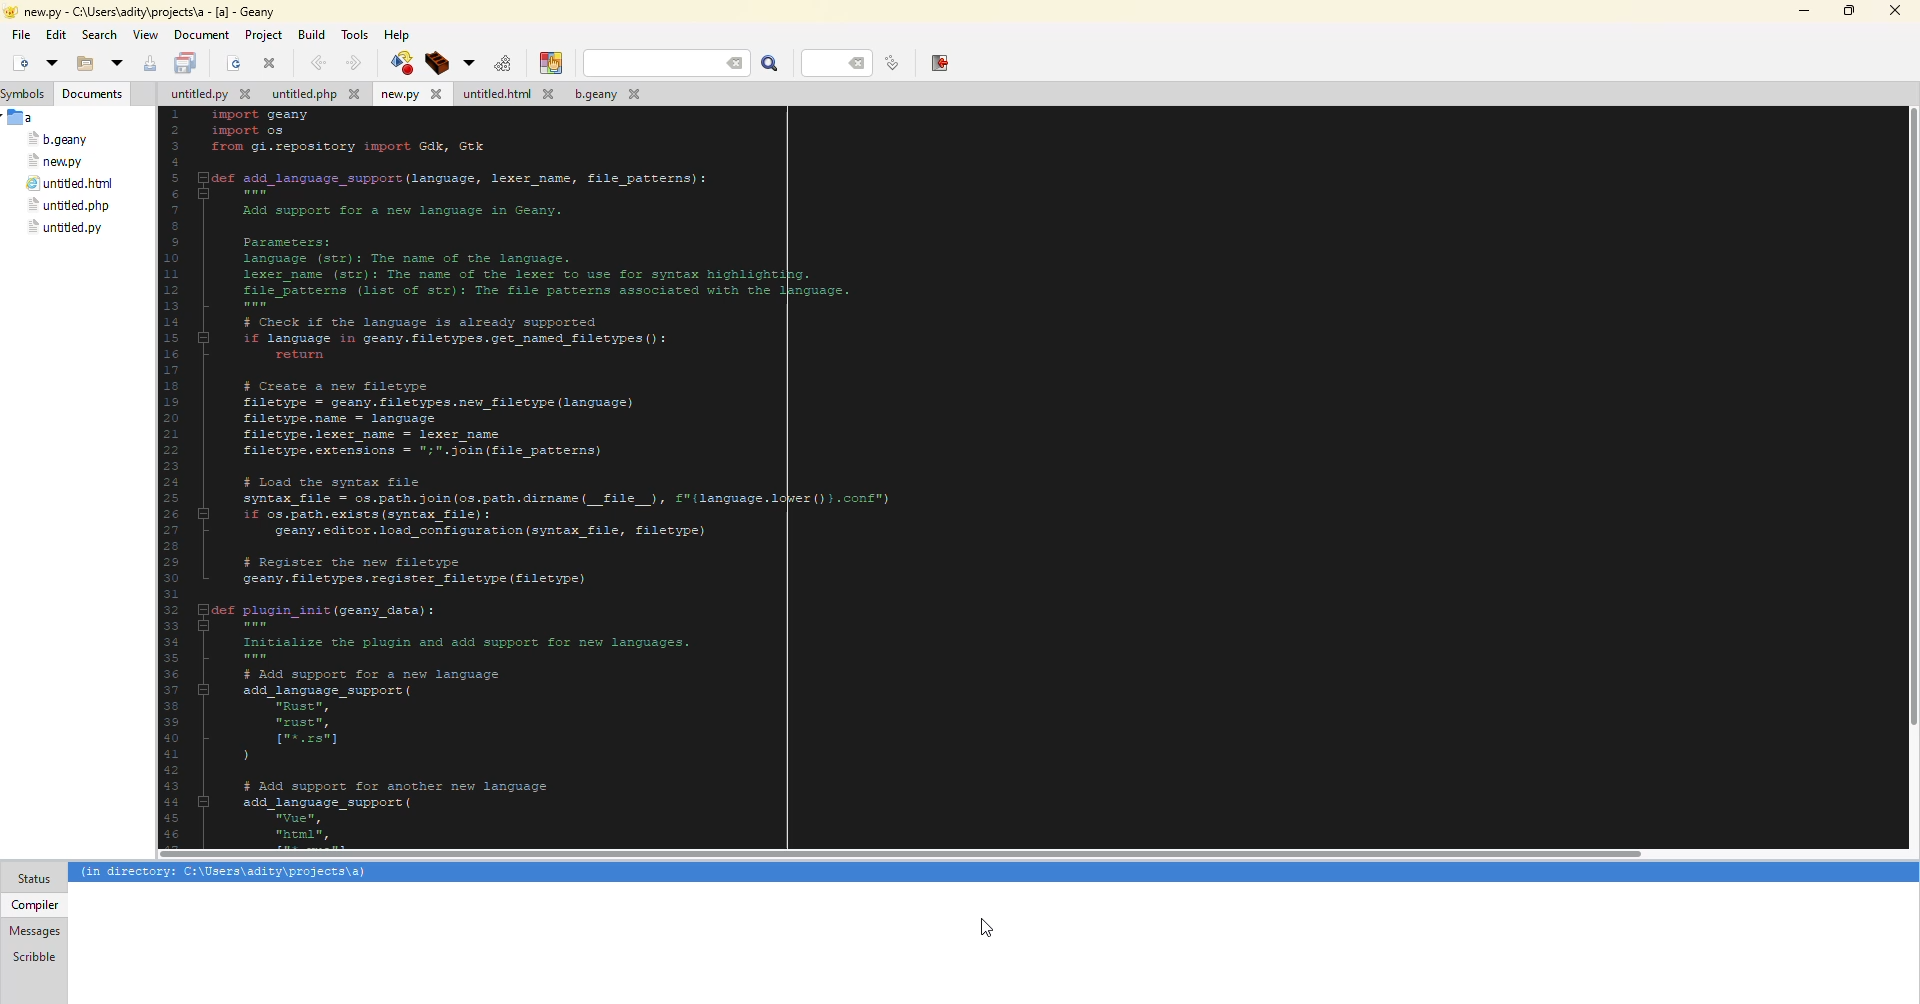  I want to click on a, so click(20, 117).